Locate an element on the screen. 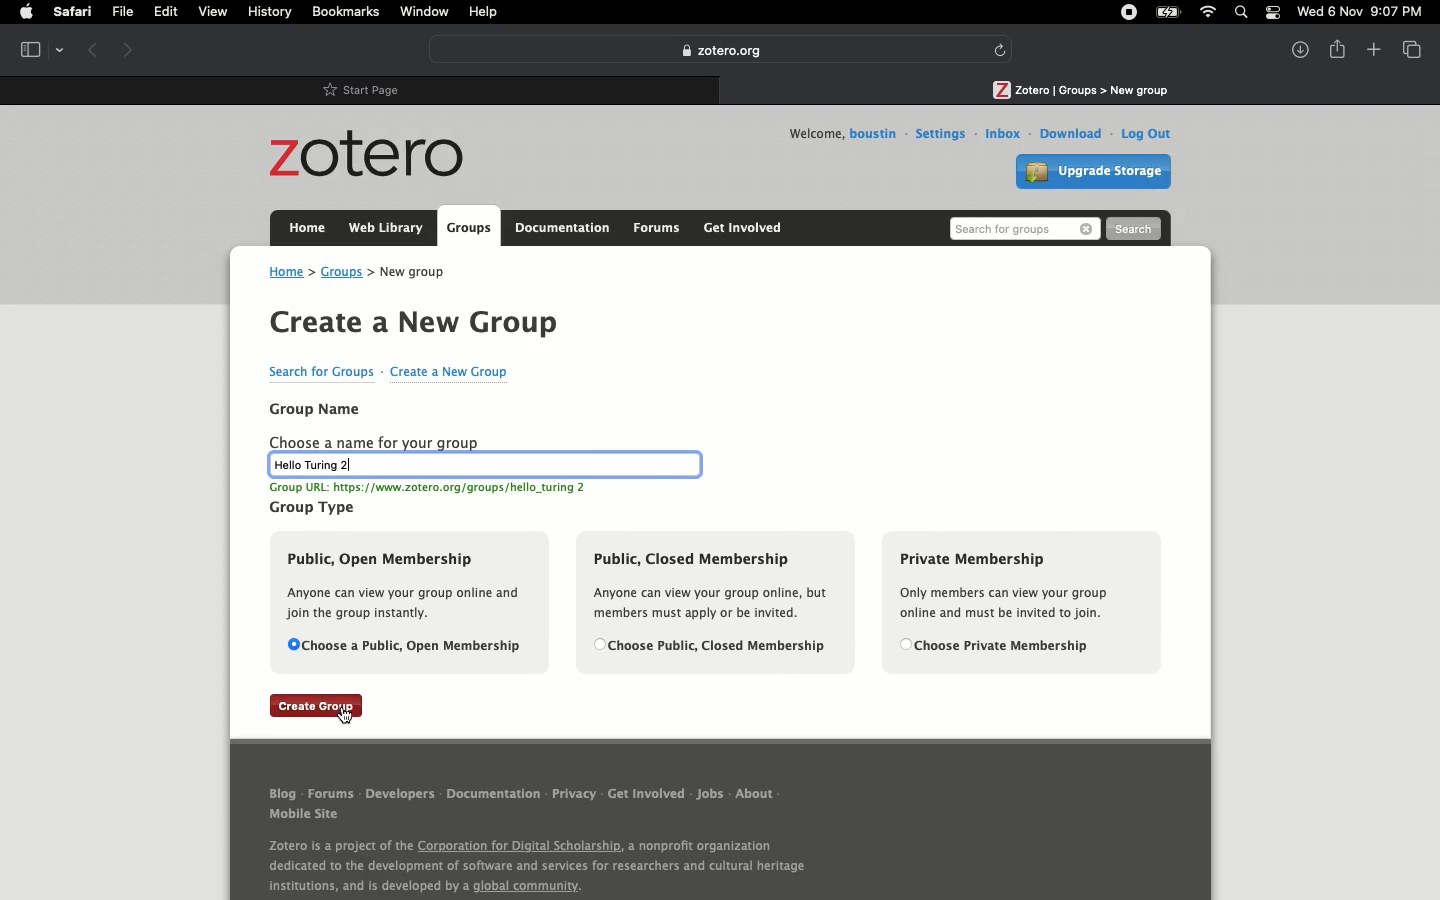  Apple logo is located at coordinates (25, 13).